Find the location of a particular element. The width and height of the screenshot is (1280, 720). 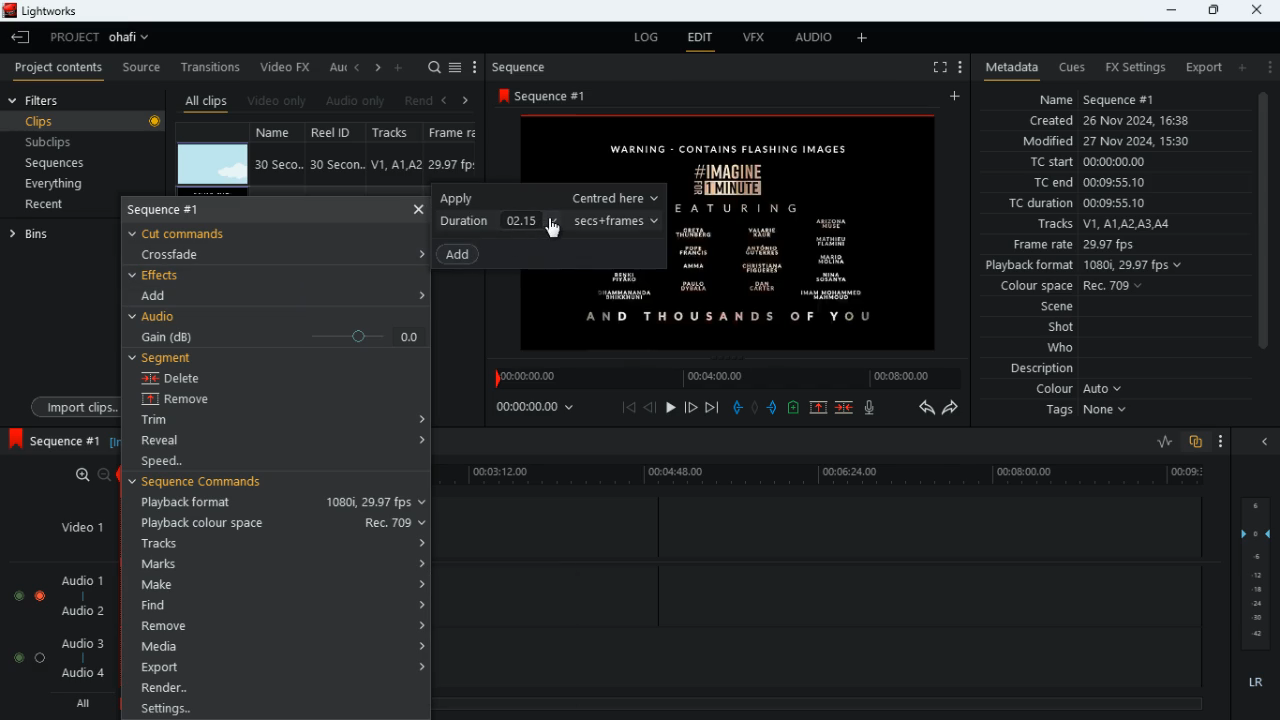

audio 2 is located at coordinates (78, 613).